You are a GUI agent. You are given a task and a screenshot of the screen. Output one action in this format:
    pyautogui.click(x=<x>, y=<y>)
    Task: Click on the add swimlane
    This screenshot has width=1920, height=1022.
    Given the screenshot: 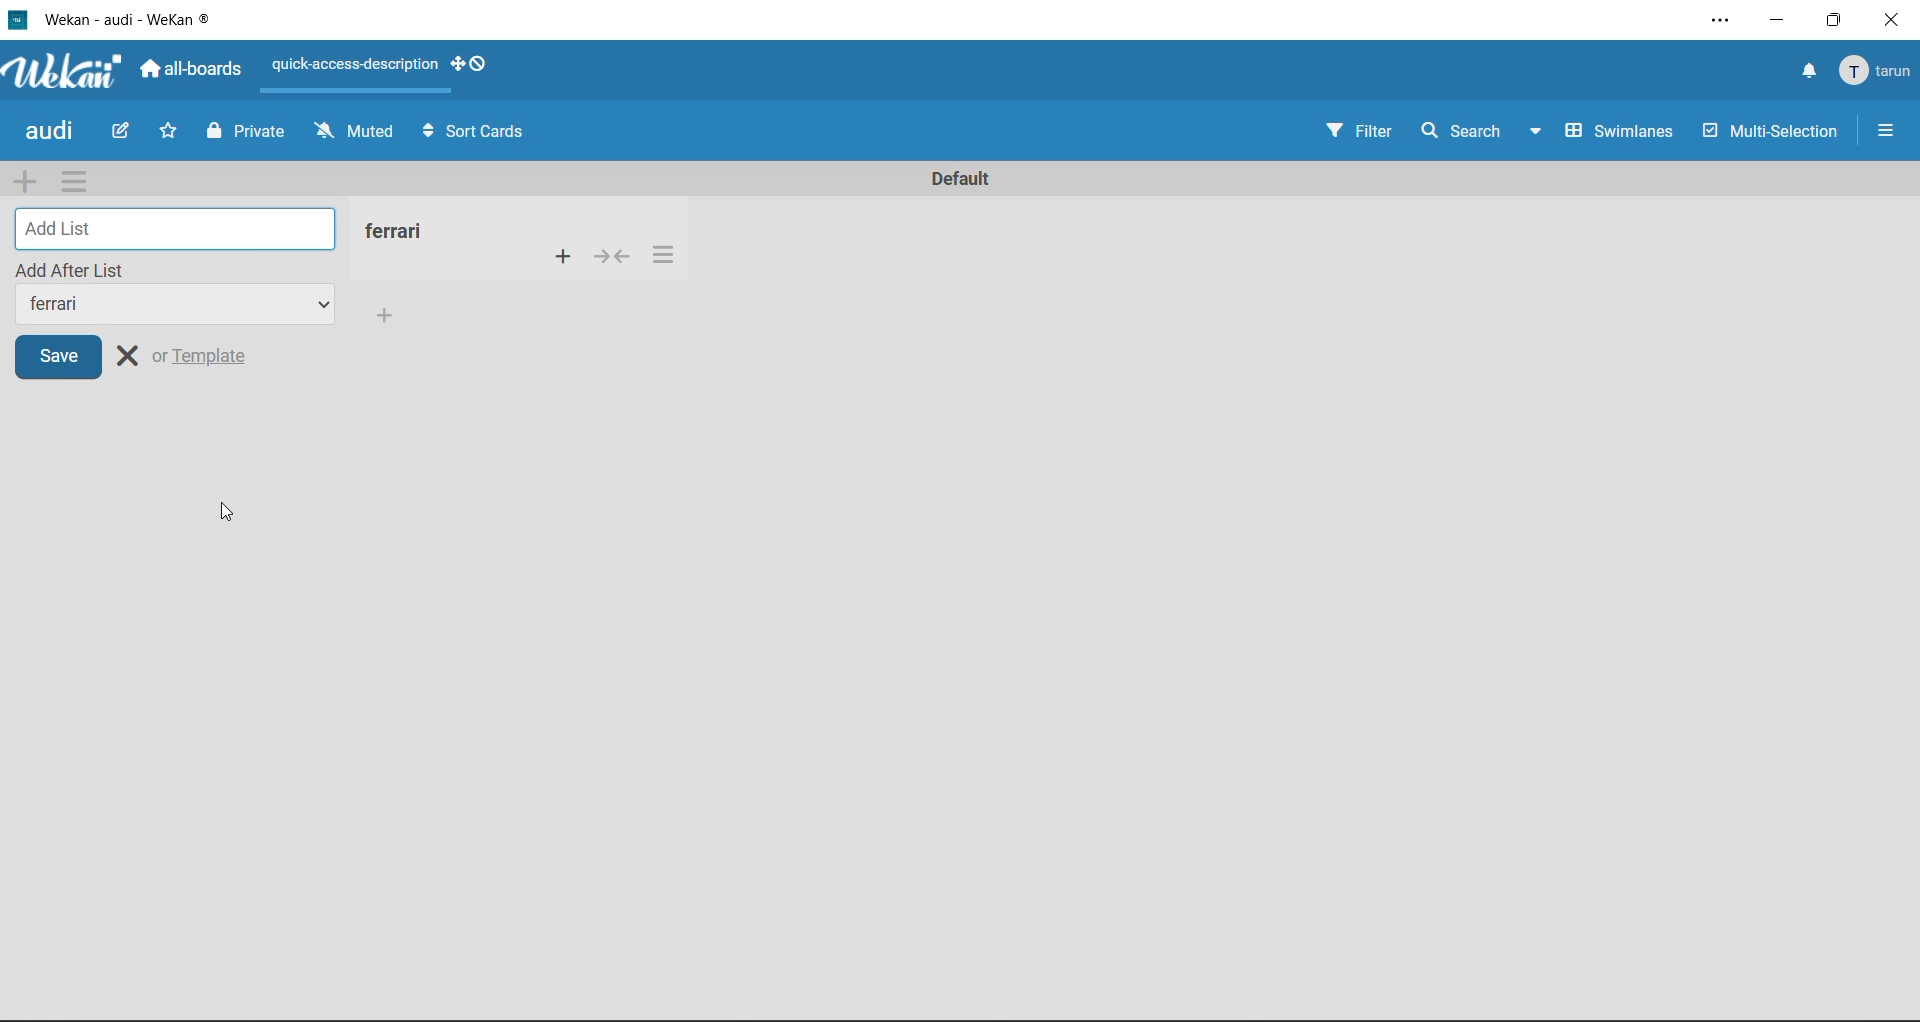 What is the action you would take?
    pyautogui.click(x=23, y=182)
    